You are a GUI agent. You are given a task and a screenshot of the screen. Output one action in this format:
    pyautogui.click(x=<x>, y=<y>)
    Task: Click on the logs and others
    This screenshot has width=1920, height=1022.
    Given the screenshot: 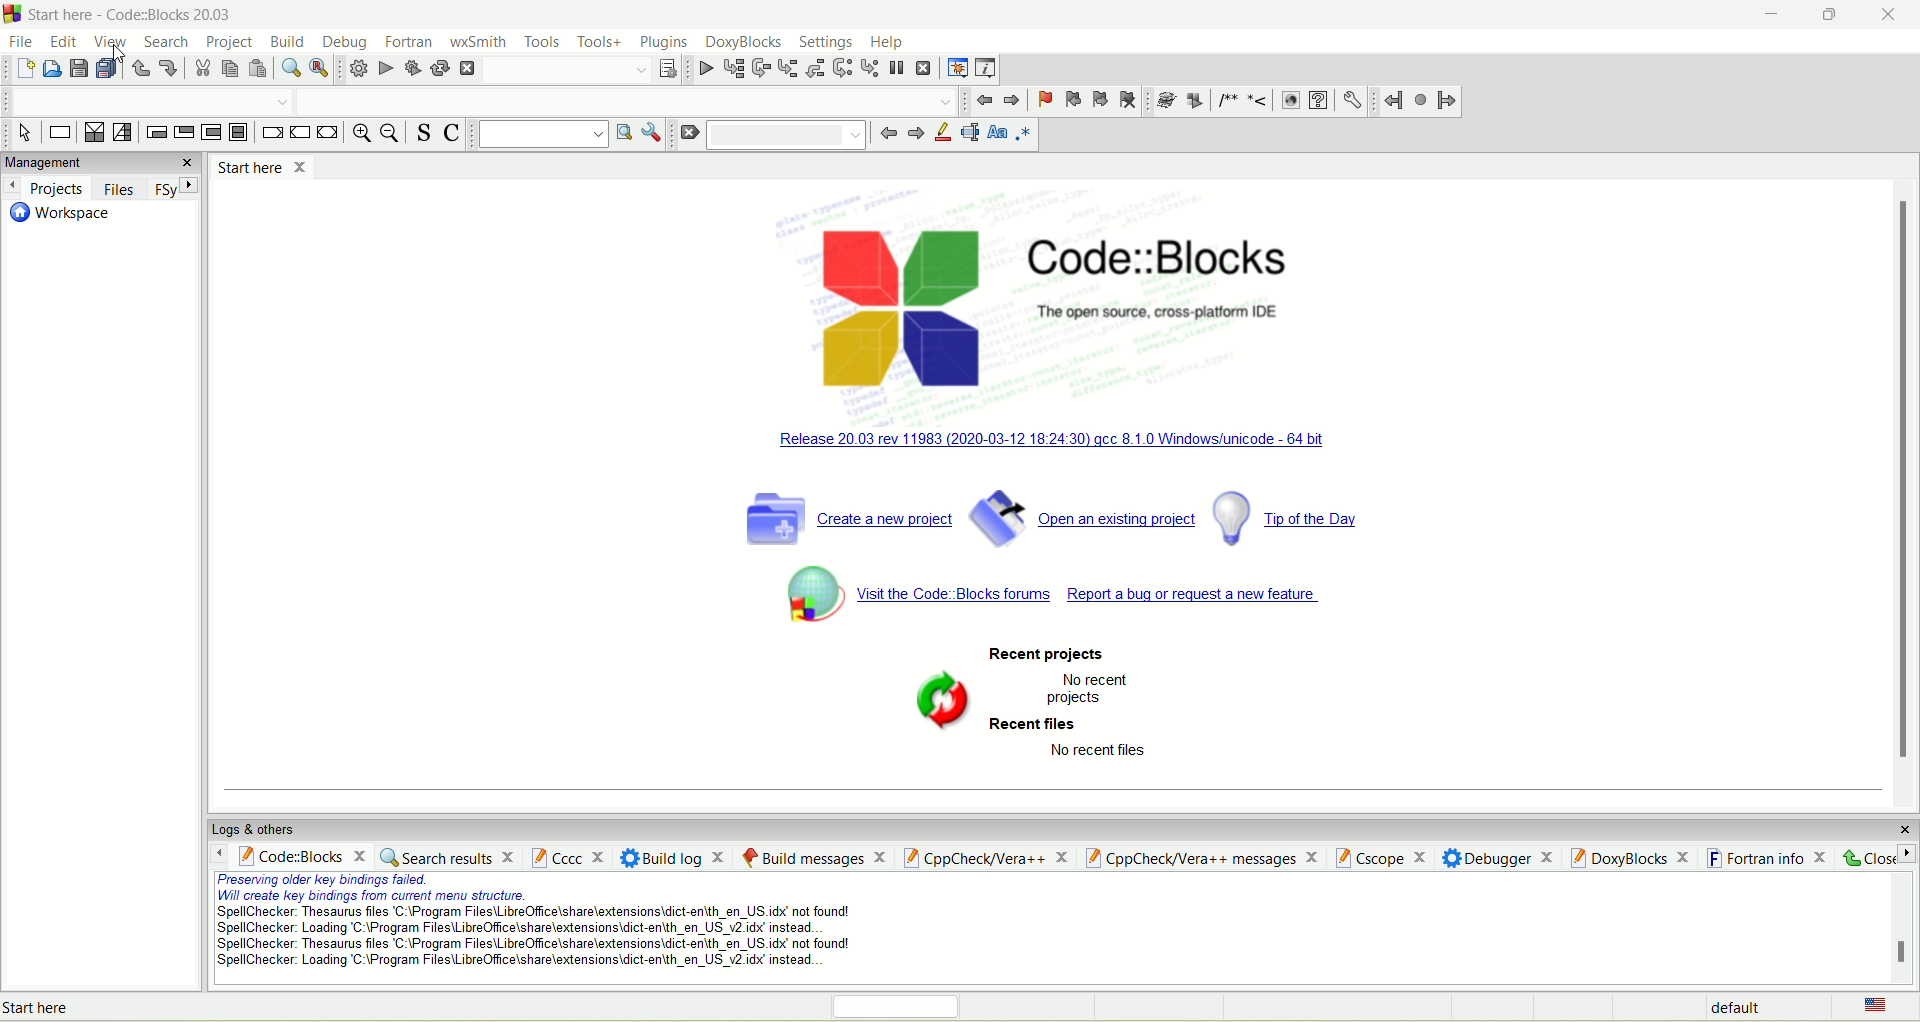 What is the action you would take?
    pyautogui.click(x=263, y=828)
    